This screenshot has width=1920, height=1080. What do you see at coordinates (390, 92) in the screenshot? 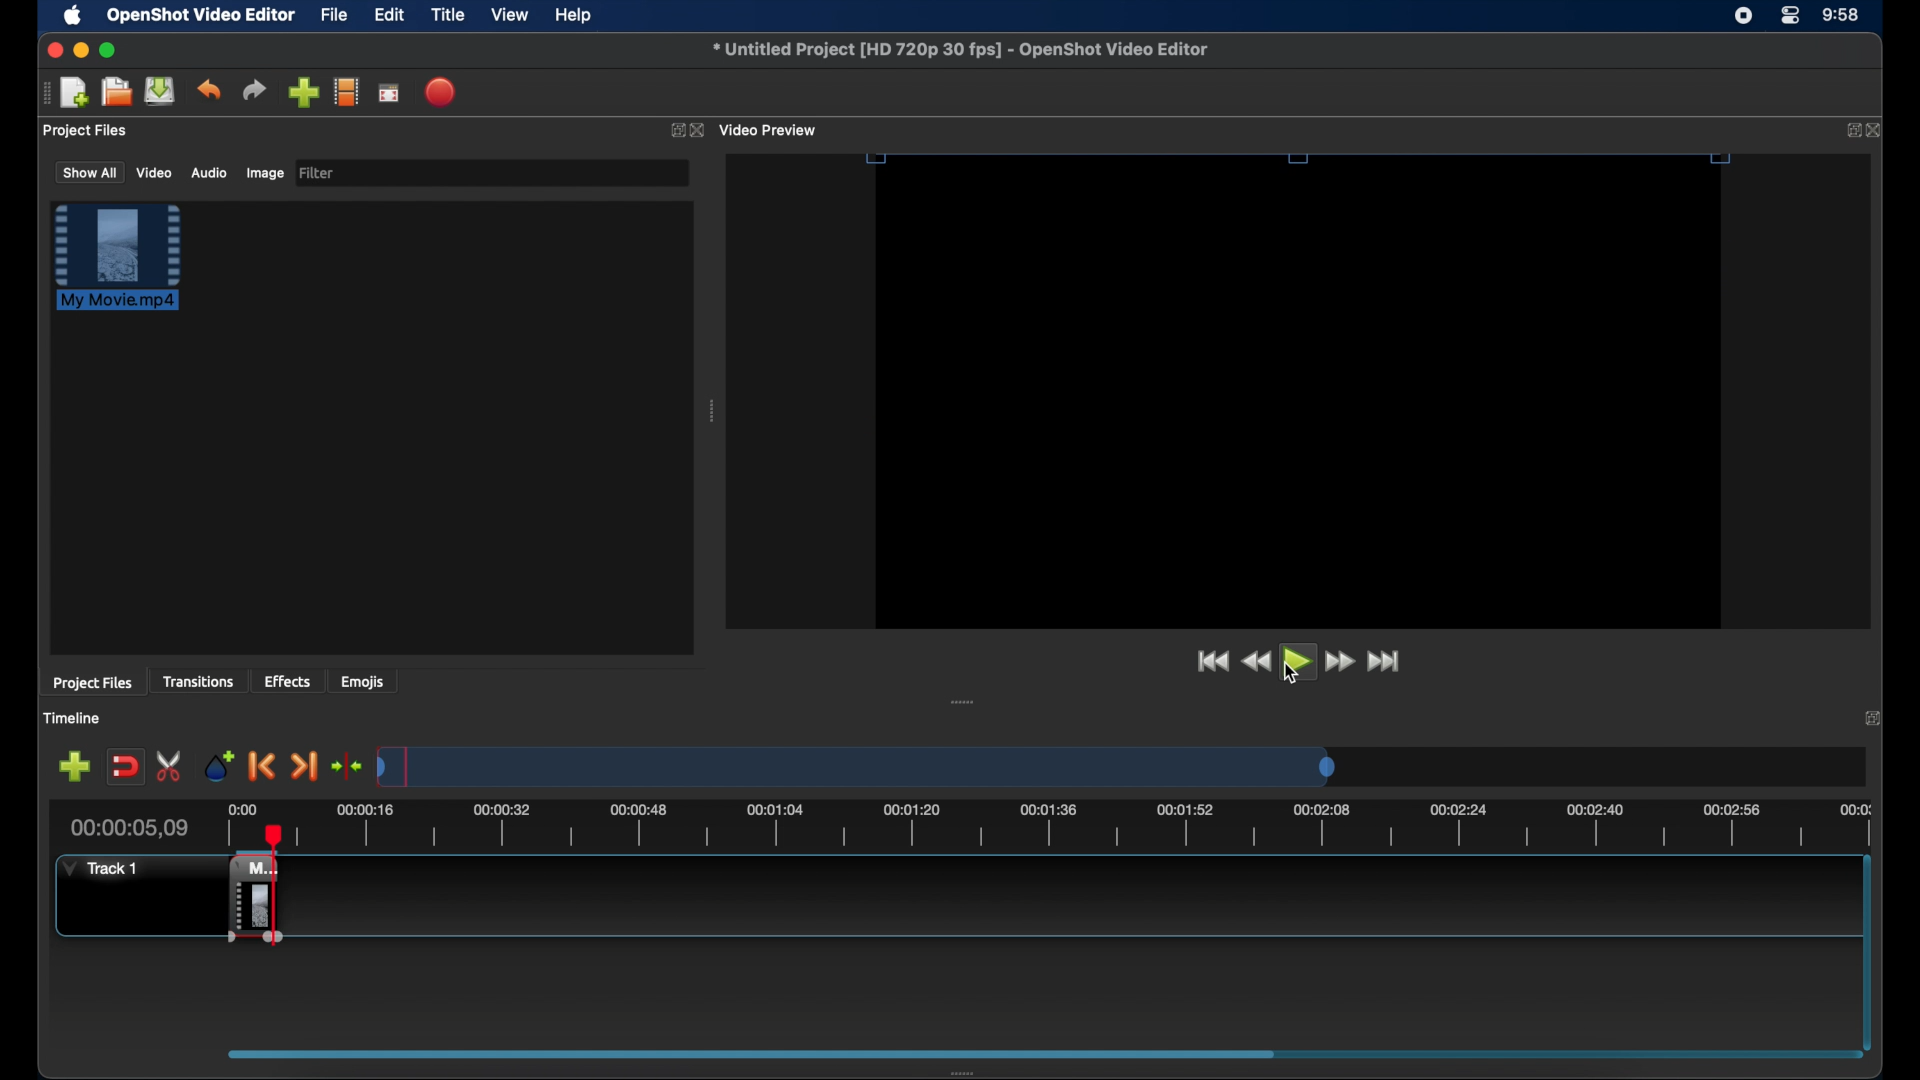
I see `full screen` at bounding box center [390, 92].